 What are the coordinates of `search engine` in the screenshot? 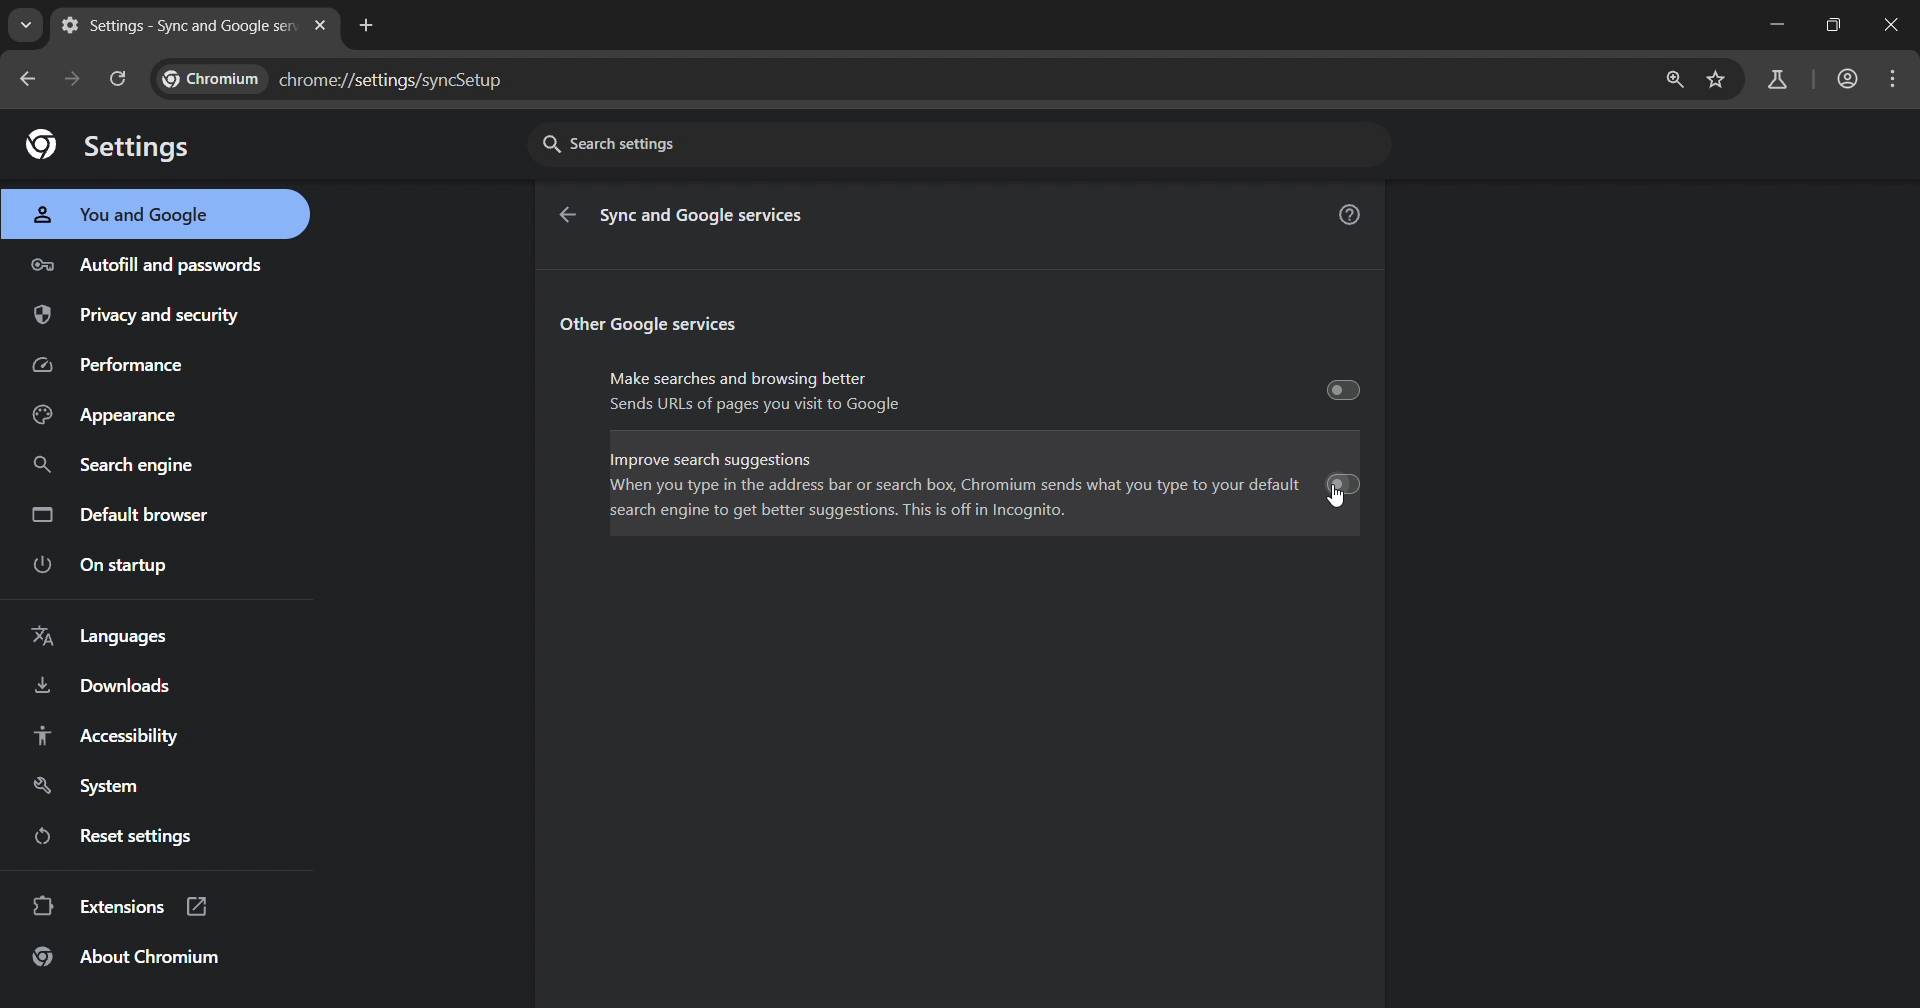 It's located at (113, 464).